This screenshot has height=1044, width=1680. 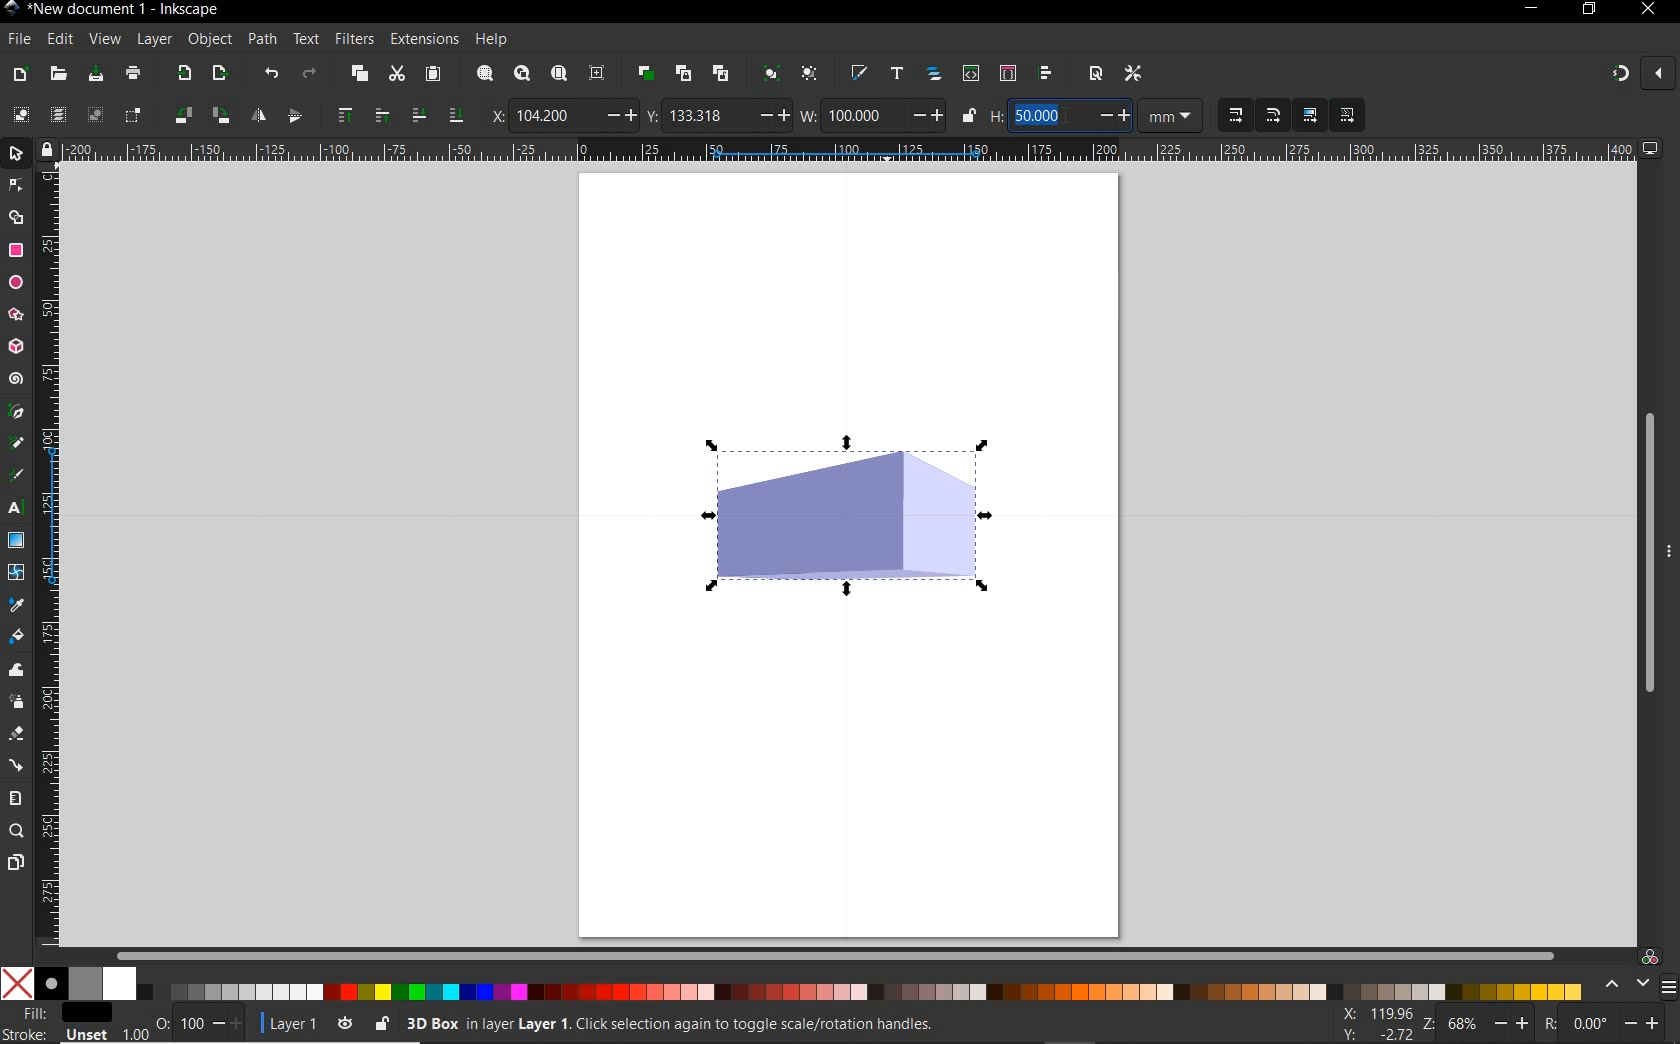 I want to click on color managed code, so click(x=1650, y=958).